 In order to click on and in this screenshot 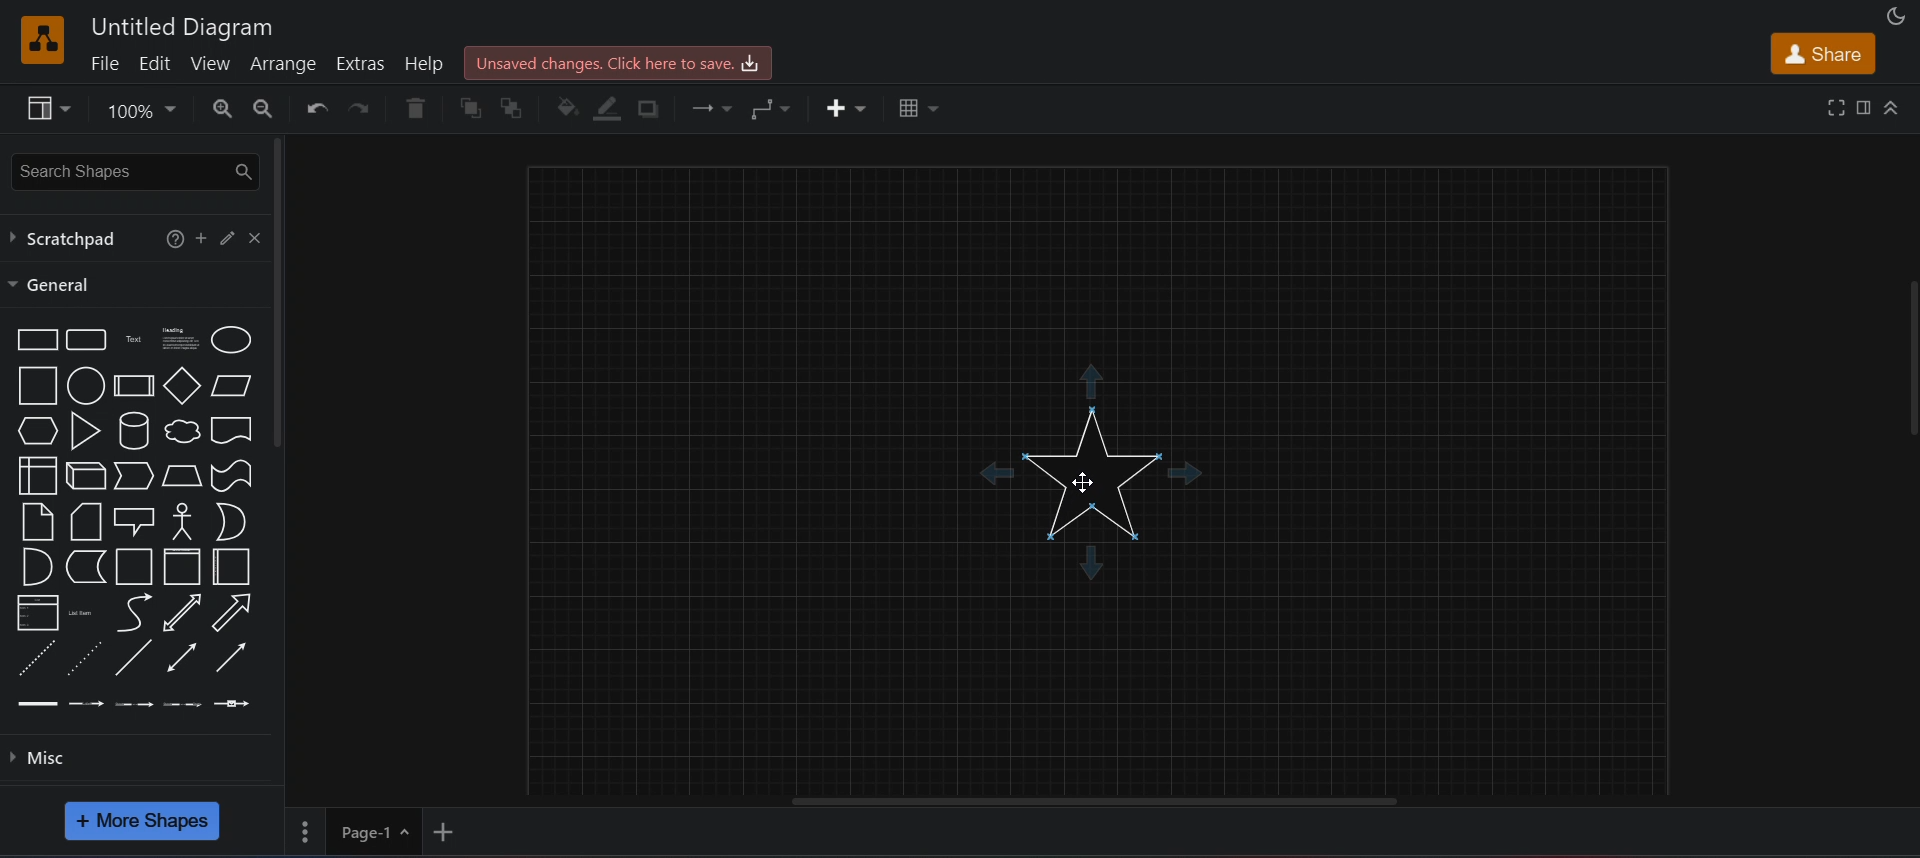, I will do `click(35, 567)`.